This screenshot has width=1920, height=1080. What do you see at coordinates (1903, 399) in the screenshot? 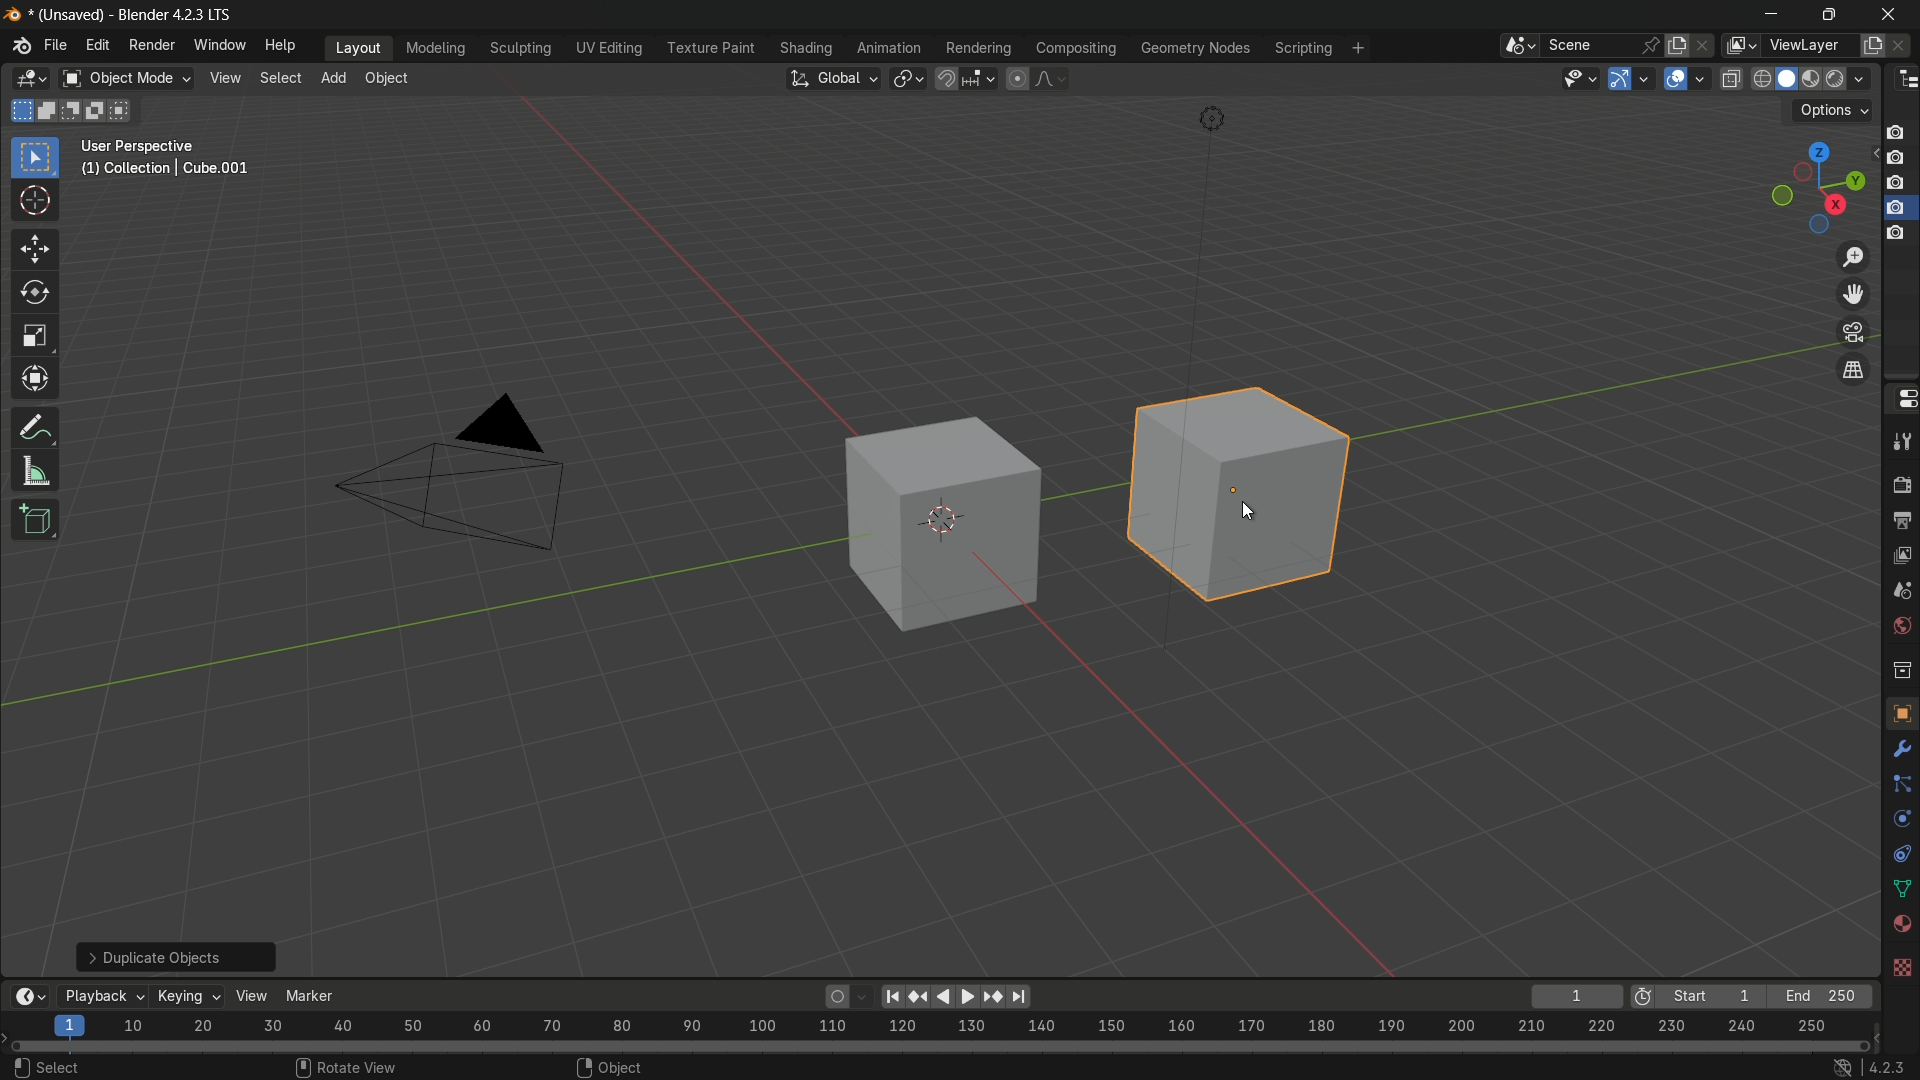
I see `properties` at bounding box center [1903, 399].